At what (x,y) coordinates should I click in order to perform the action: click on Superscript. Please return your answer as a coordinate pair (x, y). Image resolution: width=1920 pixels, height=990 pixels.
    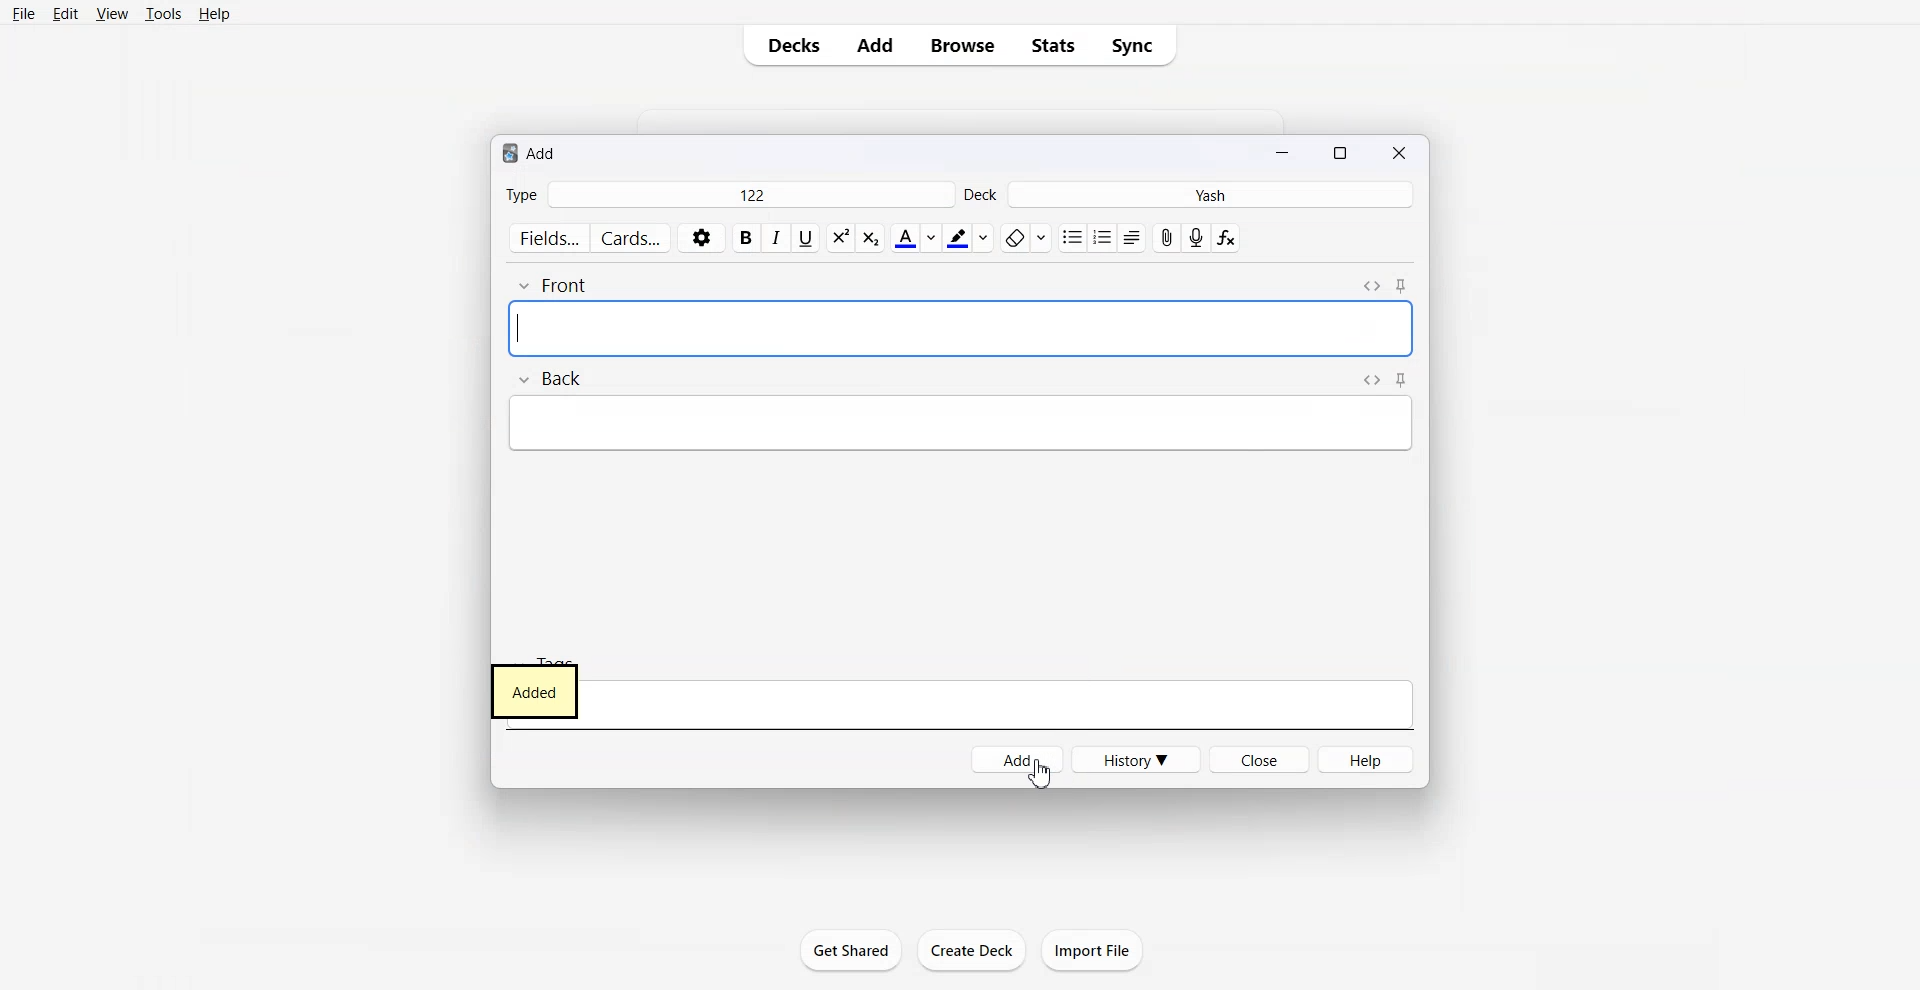
    Looking at the image, I should click on (871, 238).